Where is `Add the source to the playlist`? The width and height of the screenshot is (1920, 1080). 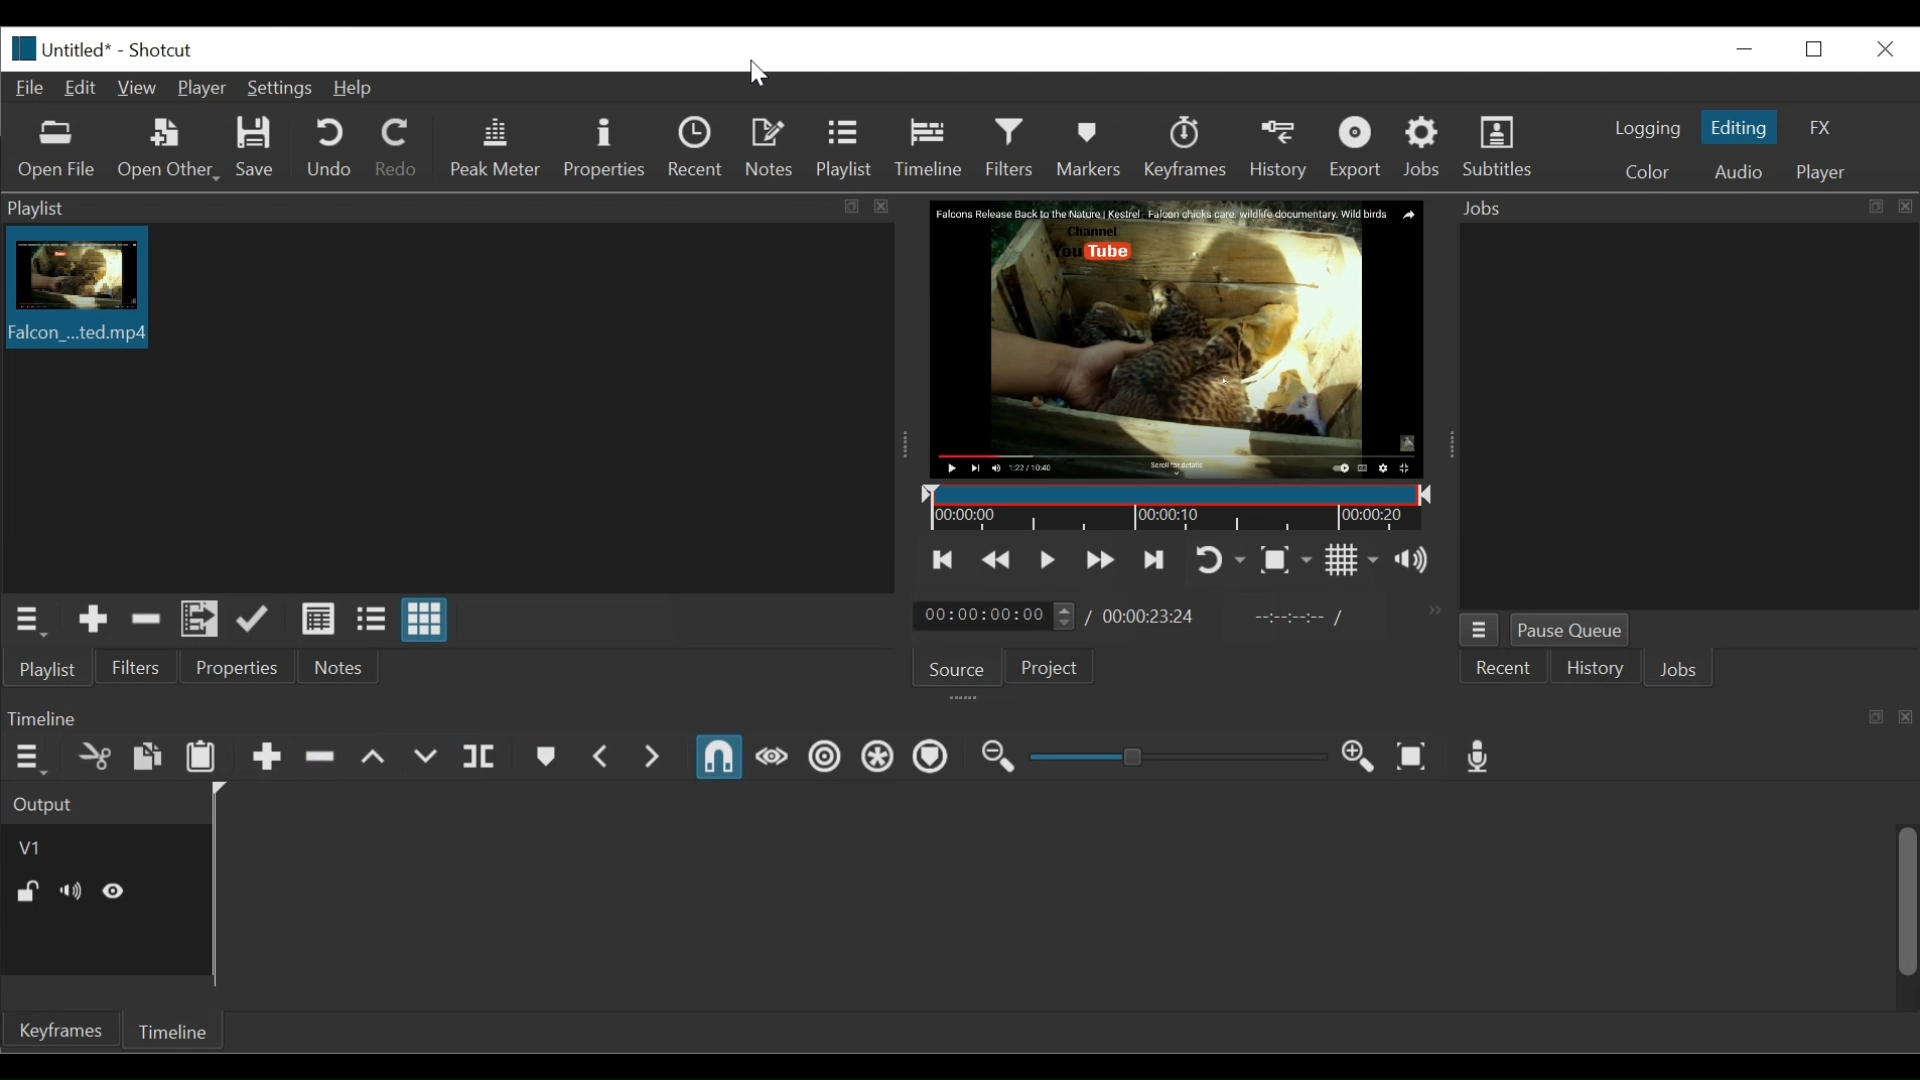 Add the source to the playlist is located at coordinates (92, 622).